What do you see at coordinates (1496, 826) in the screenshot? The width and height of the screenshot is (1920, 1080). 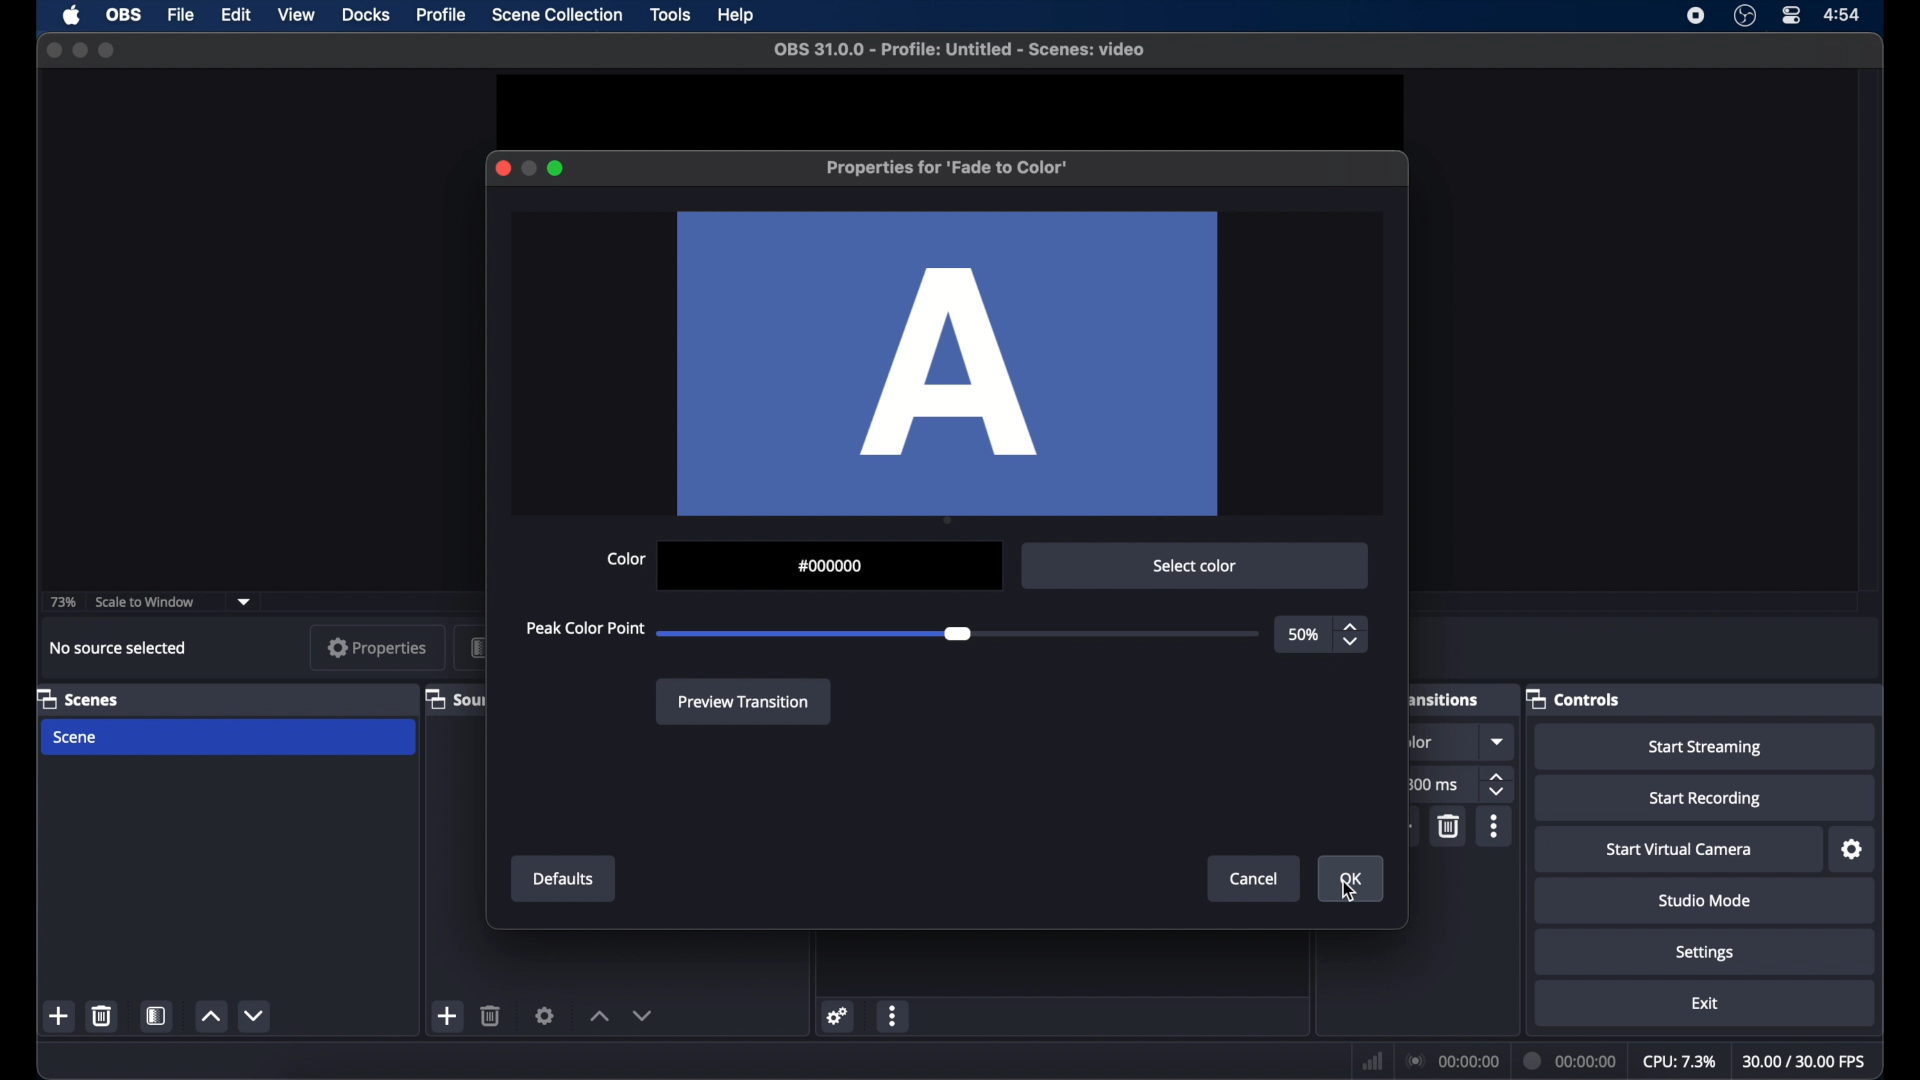 I see `more options` at bounding box center [1496, 826].